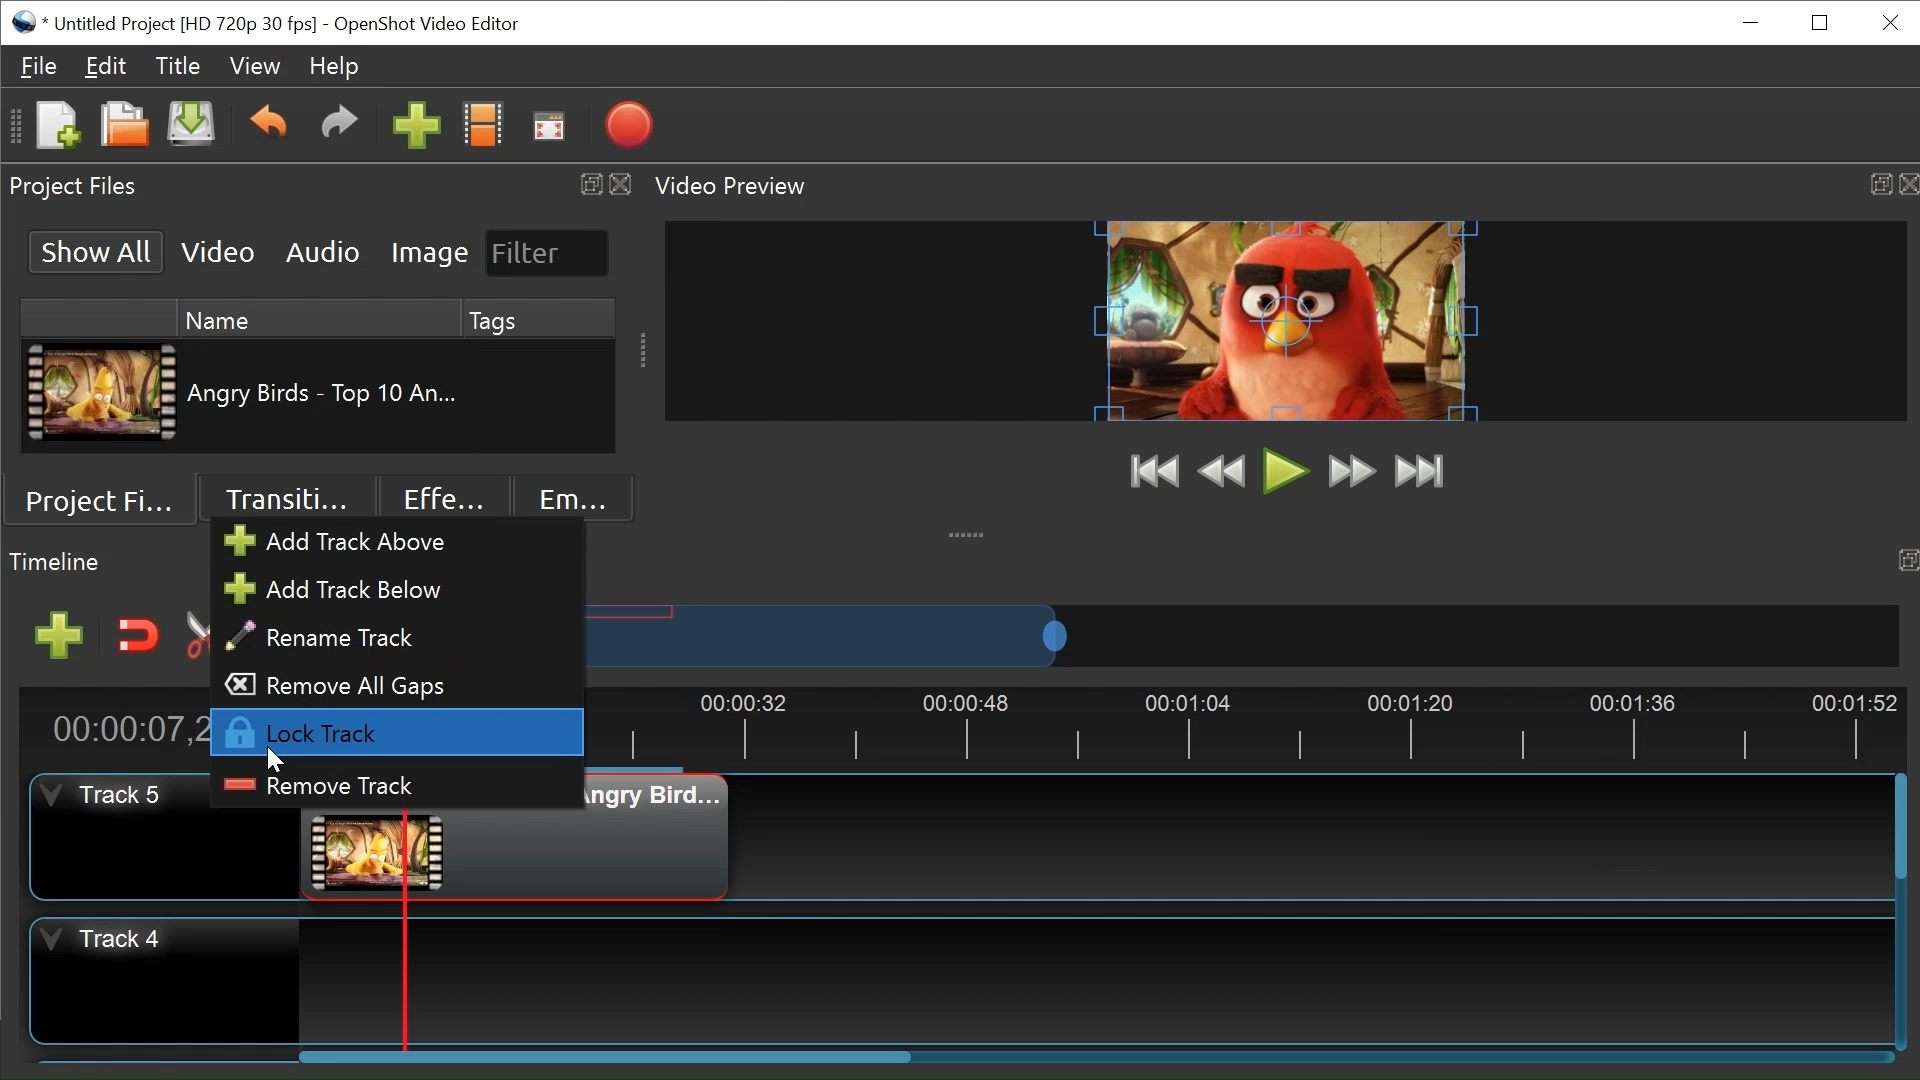  I want to click on Show All, so click(99, 251).